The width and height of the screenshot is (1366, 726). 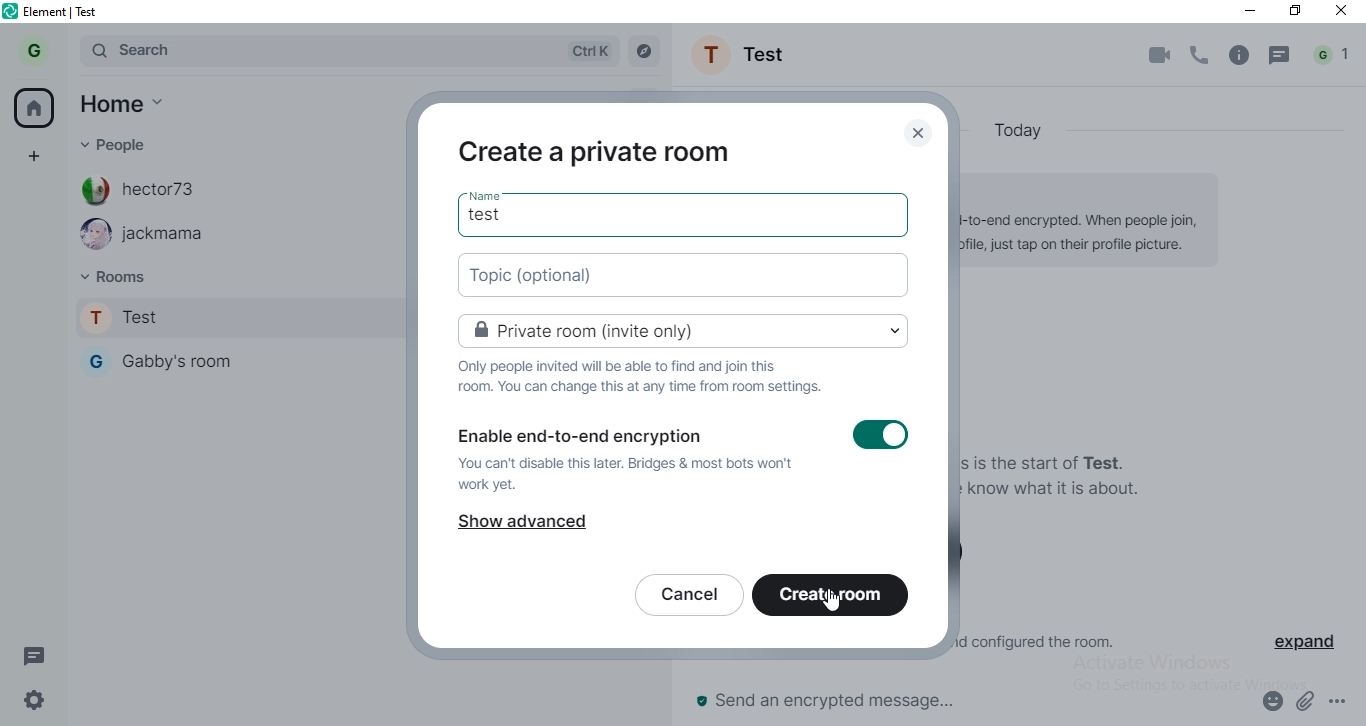 I want to click on send an encrypted message, so click(x=863, y=701).